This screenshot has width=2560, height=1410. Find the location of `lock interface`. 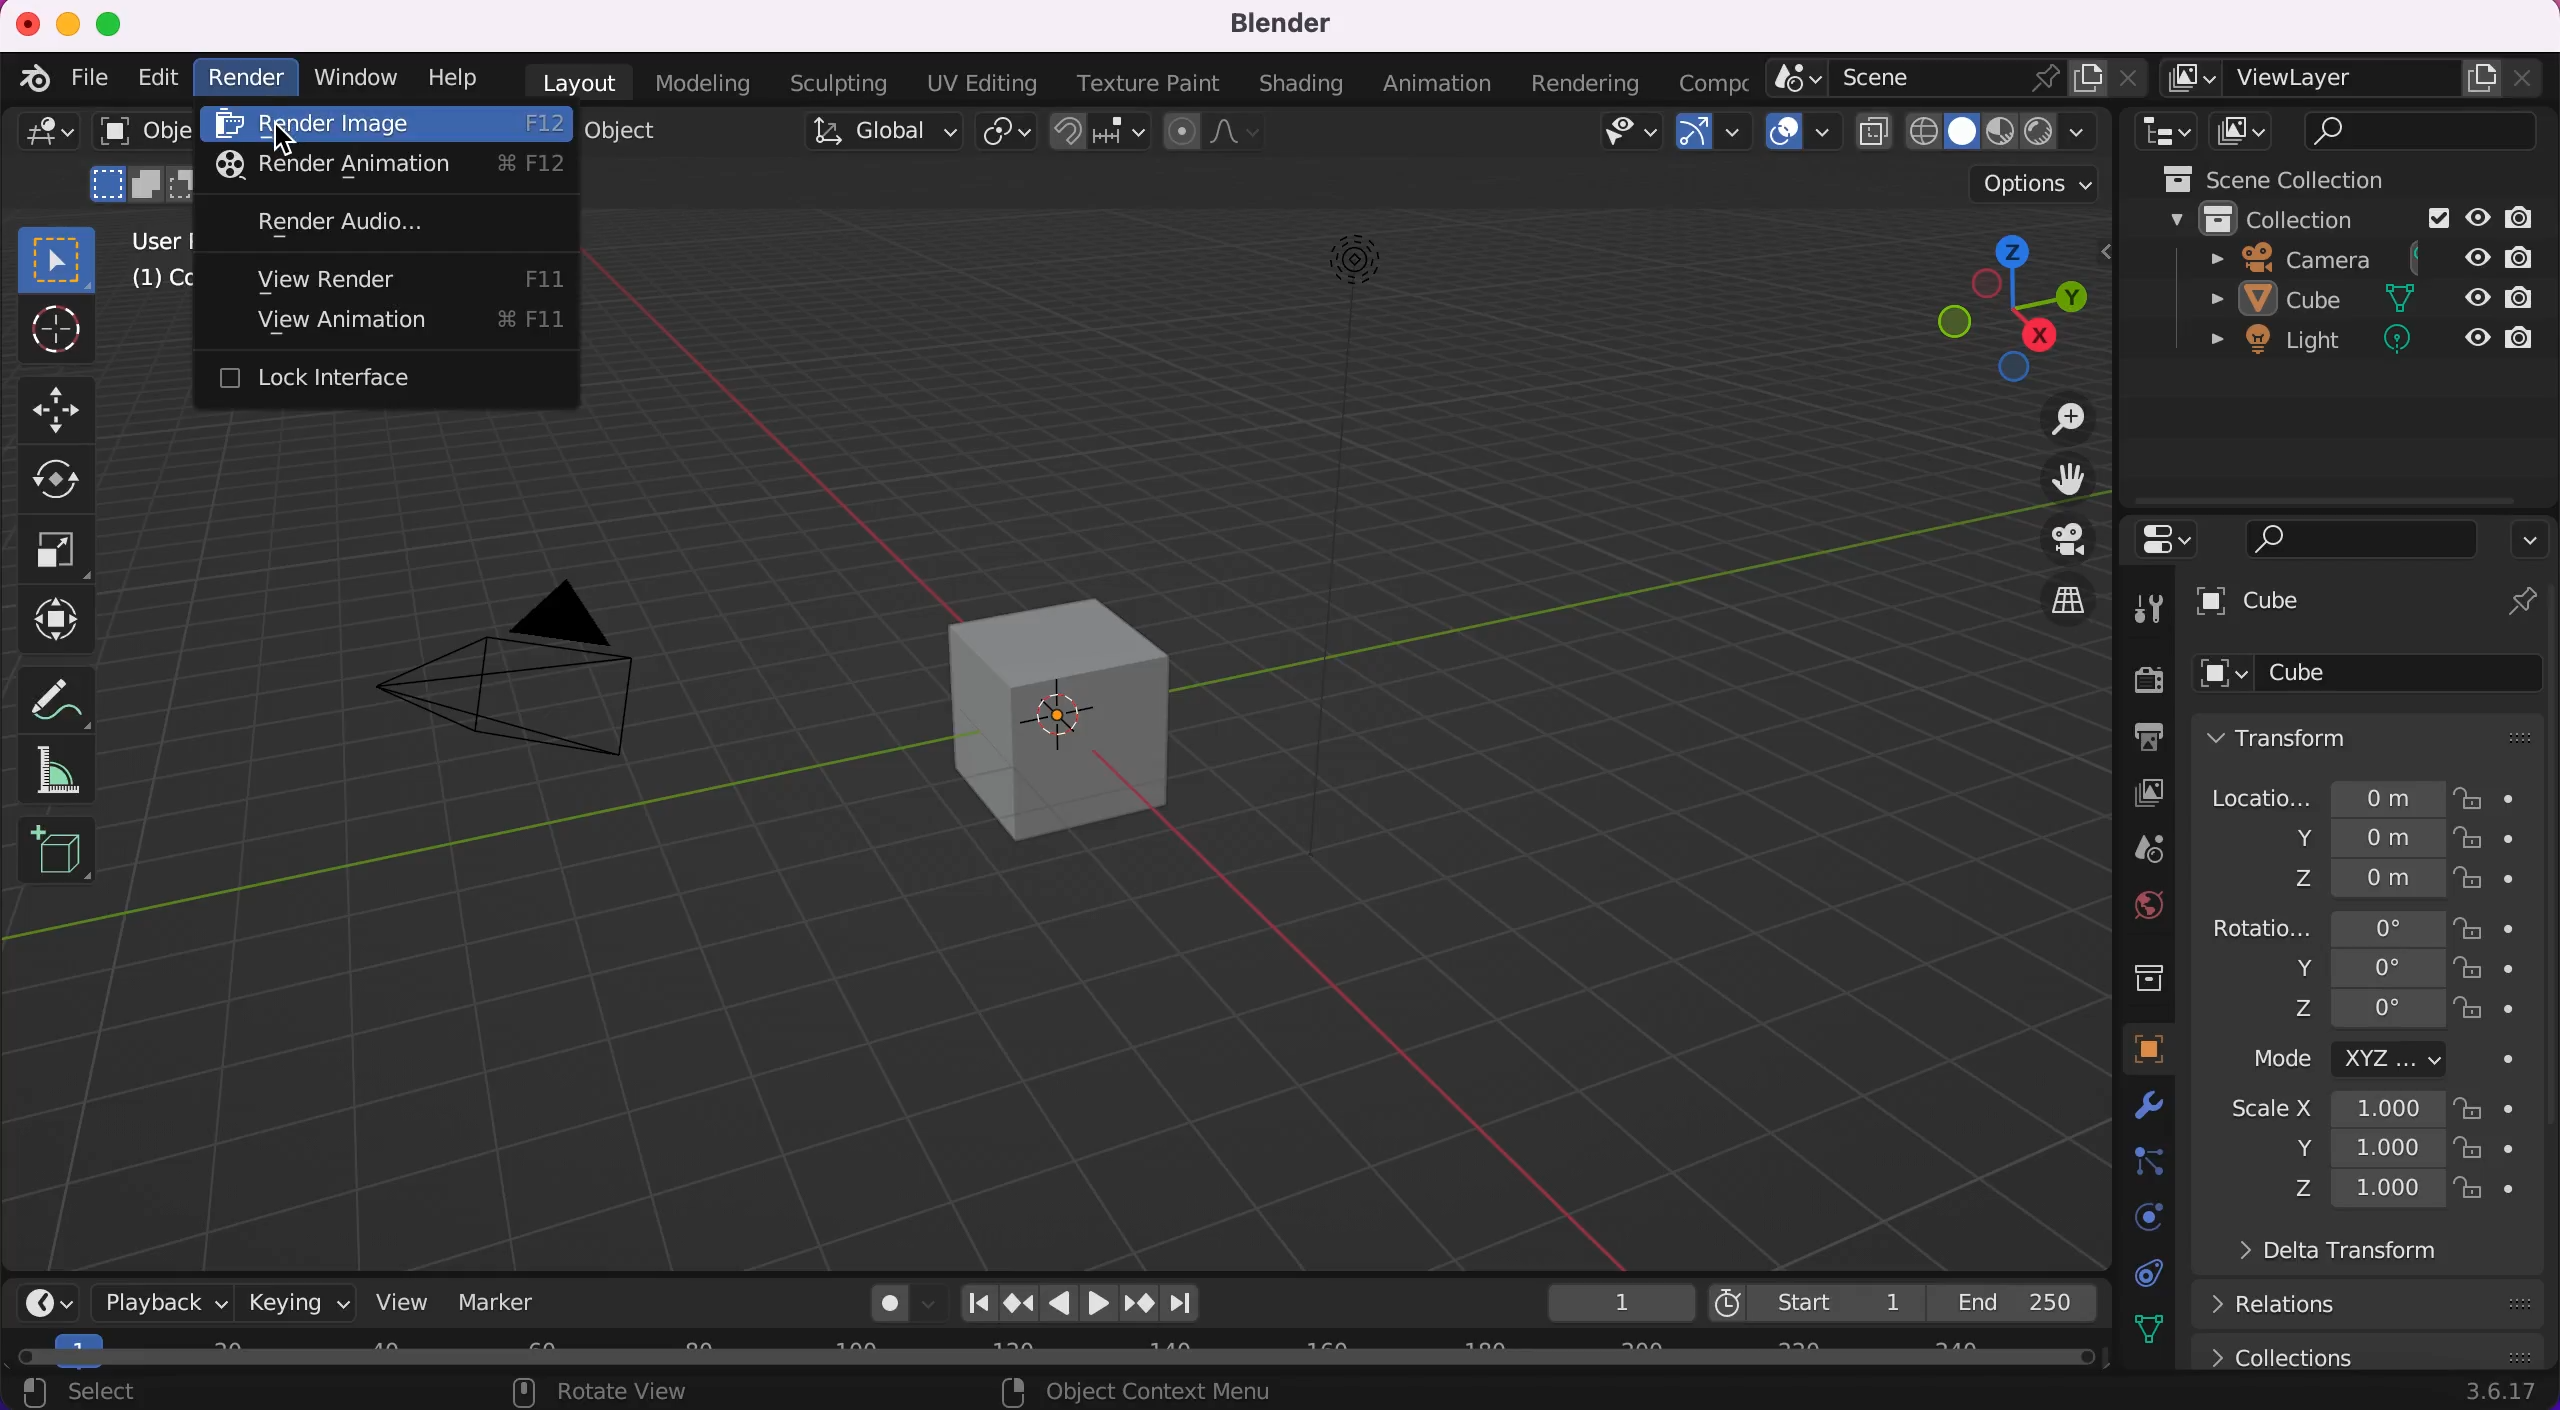

lock interface is located at coordinates (371, 380).